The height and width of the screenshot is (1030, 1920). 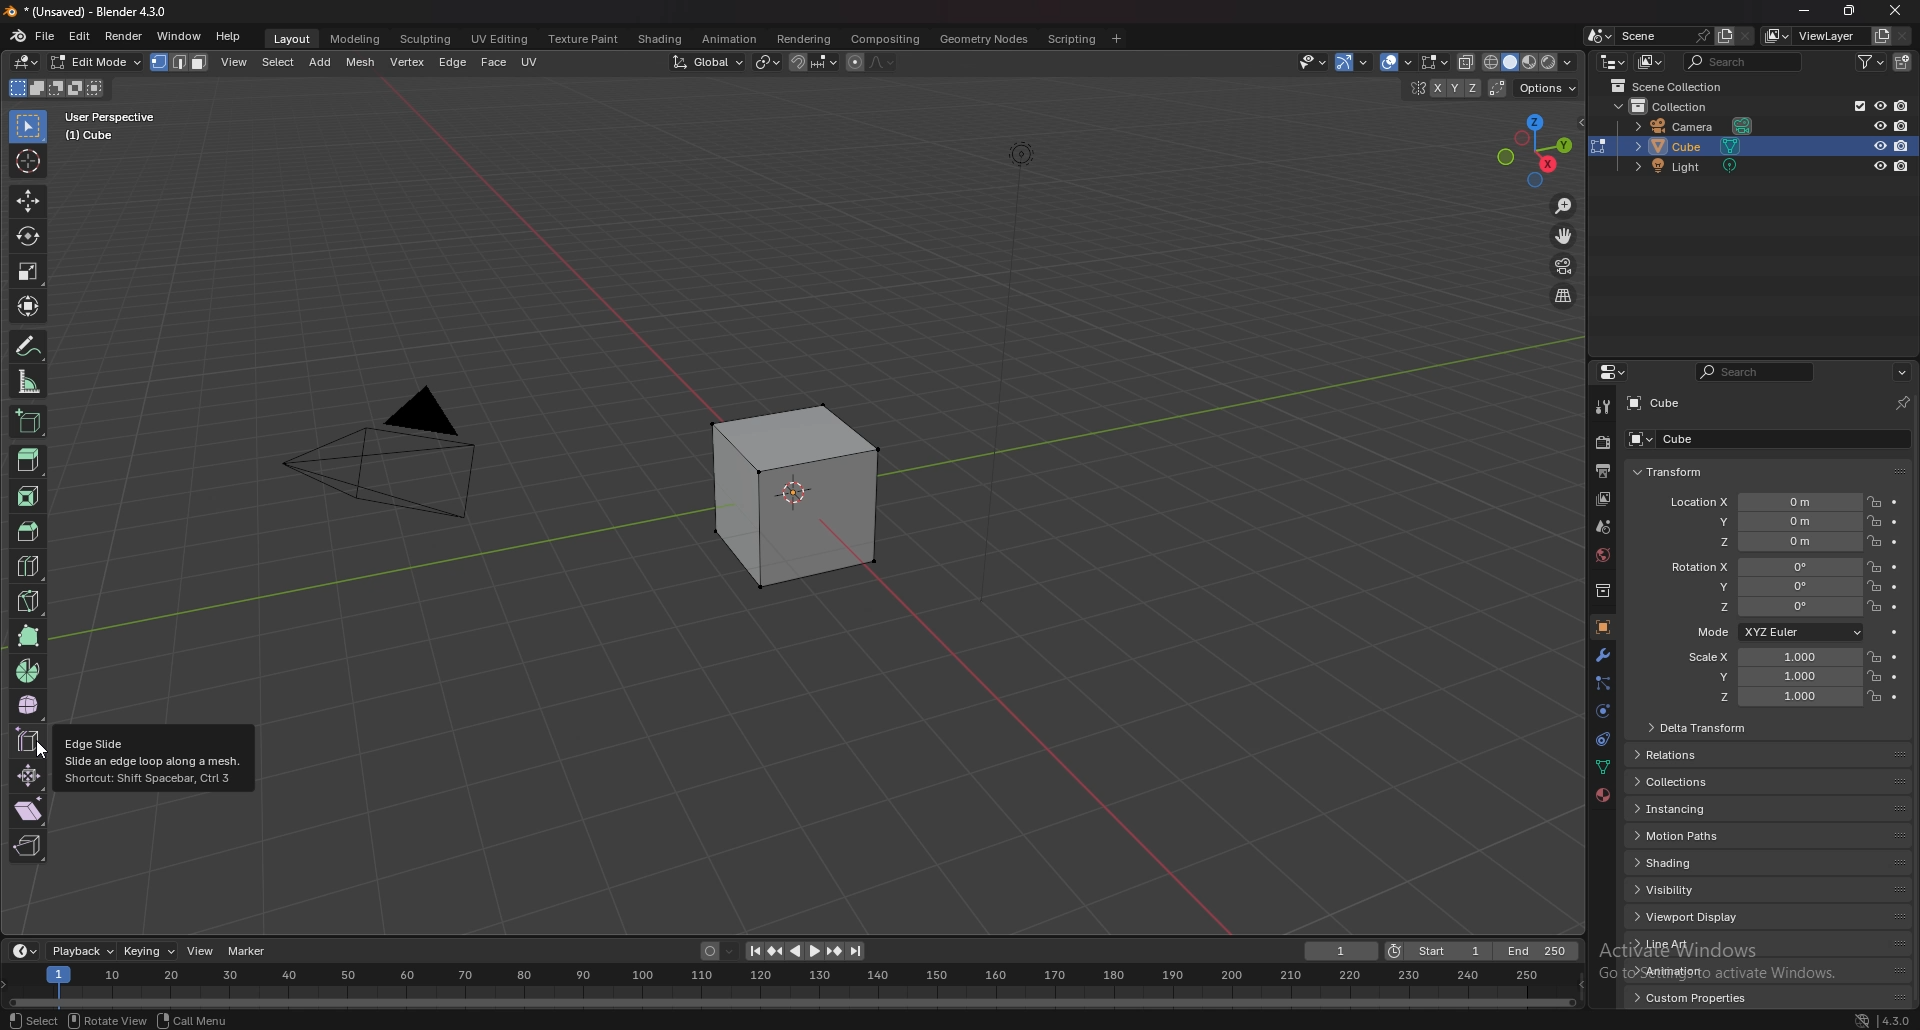 What do you see at coordinates (354, 39) in the screenshot?
I see `modeling` at bounding box center [354, 39].